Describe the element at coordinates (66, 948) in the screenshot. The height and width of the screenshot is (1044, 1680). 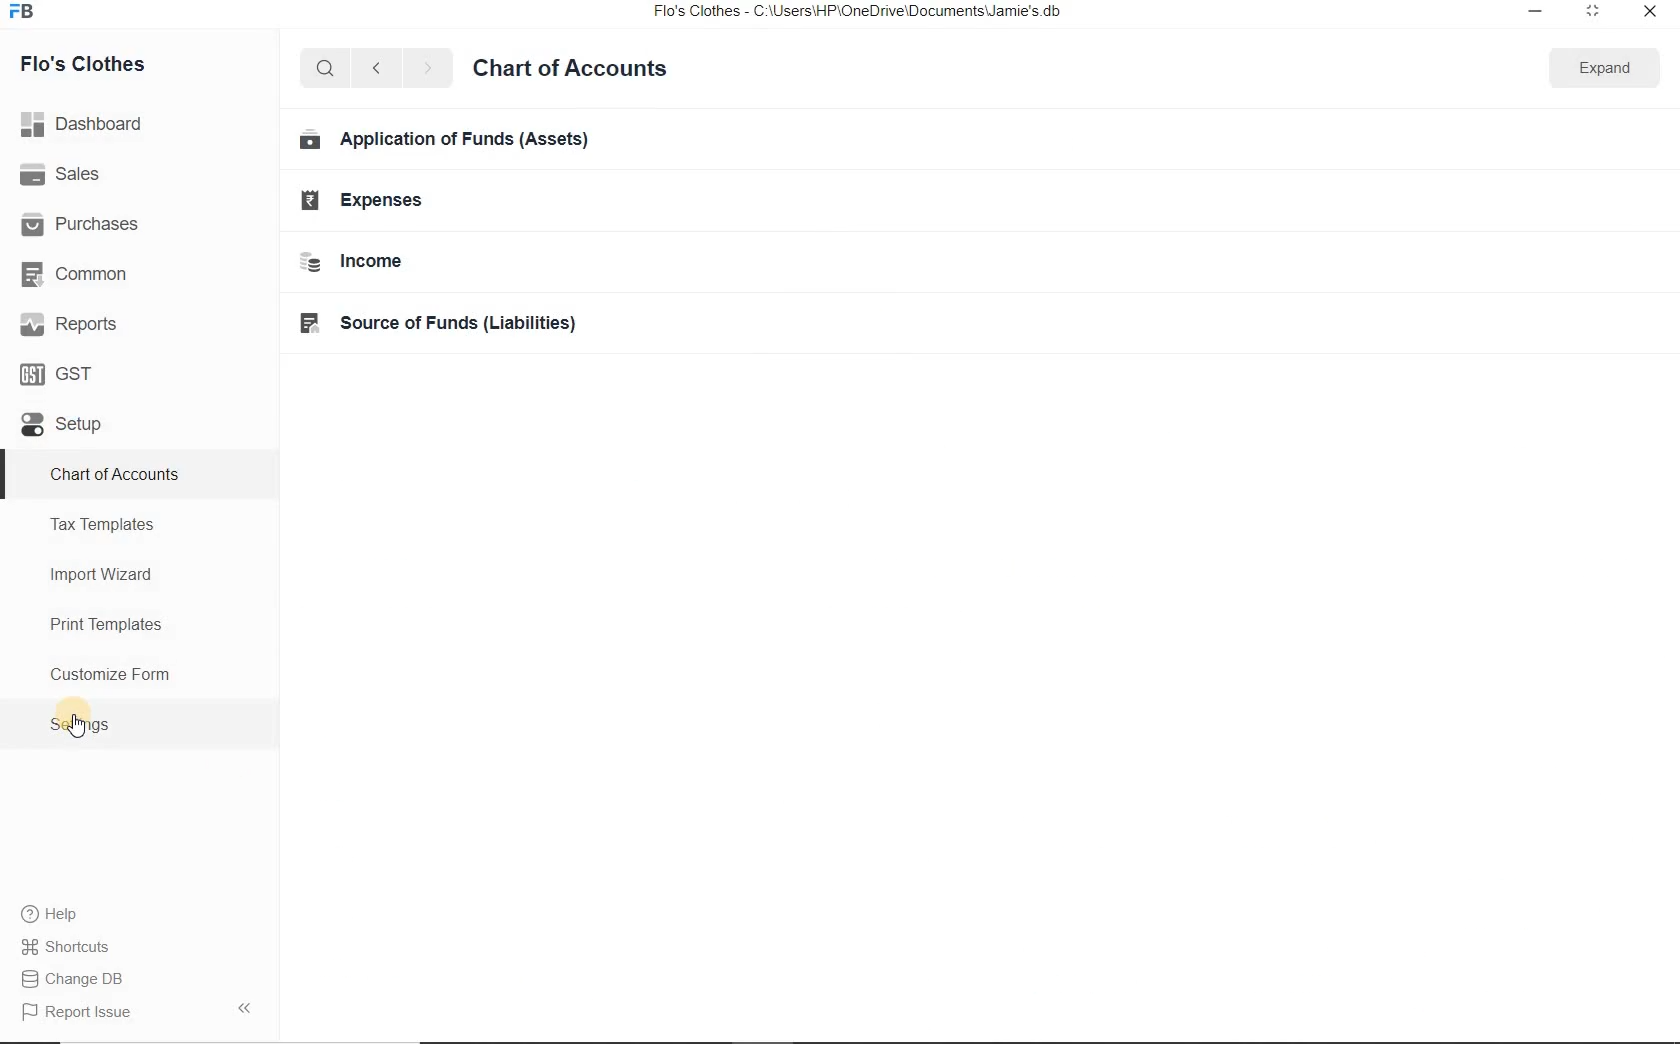
I see `Shortcuts` at that location.